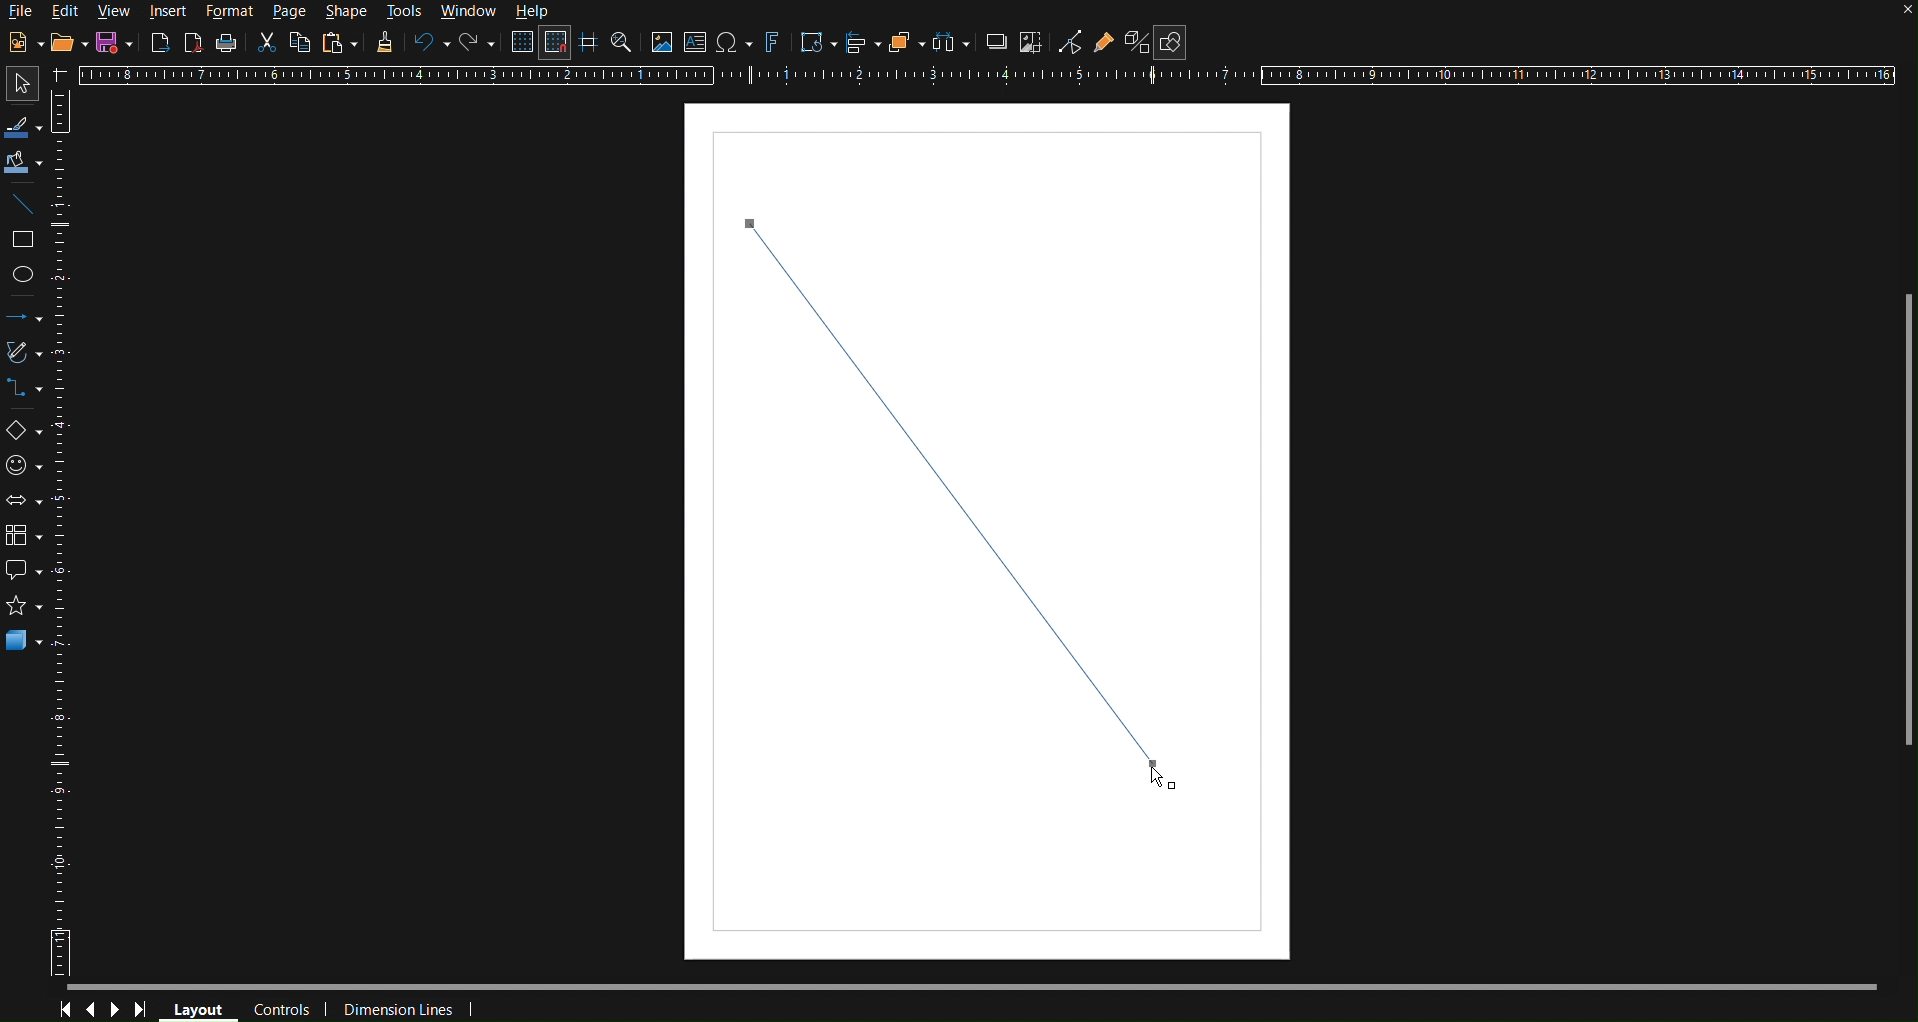 This screenshot has height=1022, width=1918. What do you see at coordinates (298, 43) in the screenshot?
I see `Copy` at bounding box center [298, 43].